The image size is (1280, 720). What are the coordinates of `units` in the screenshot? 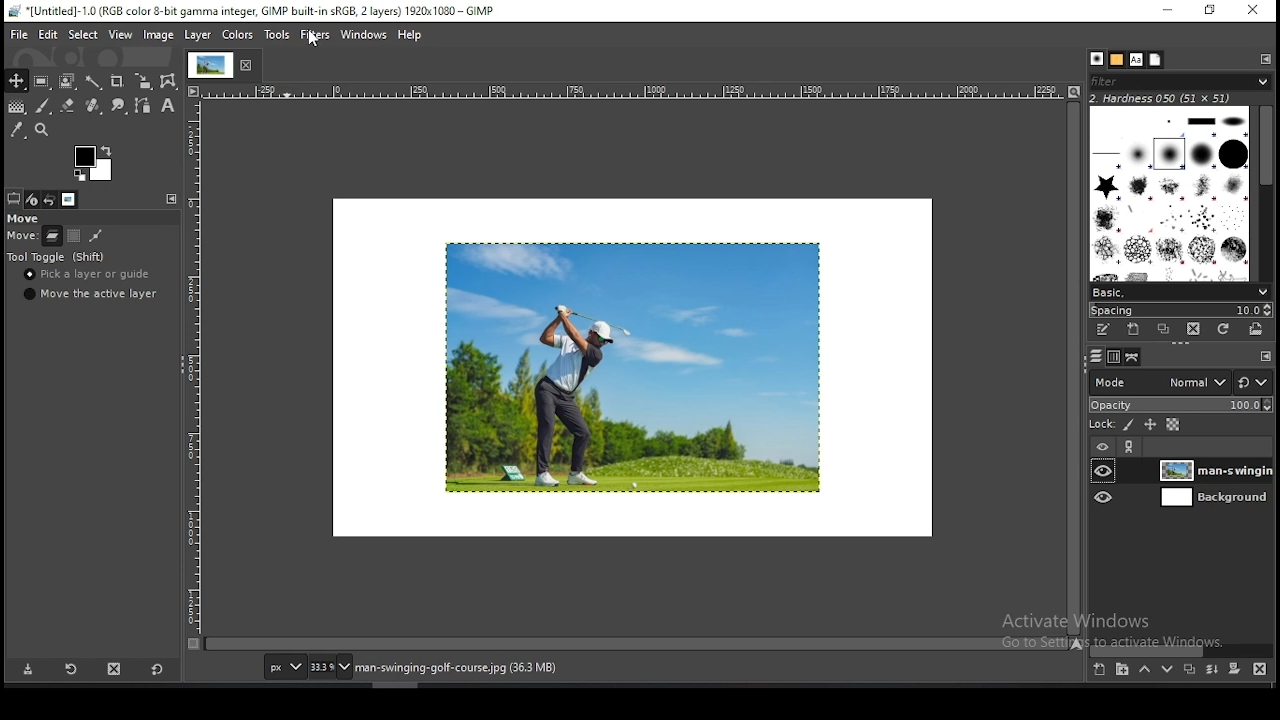 It's located at (284, 667).